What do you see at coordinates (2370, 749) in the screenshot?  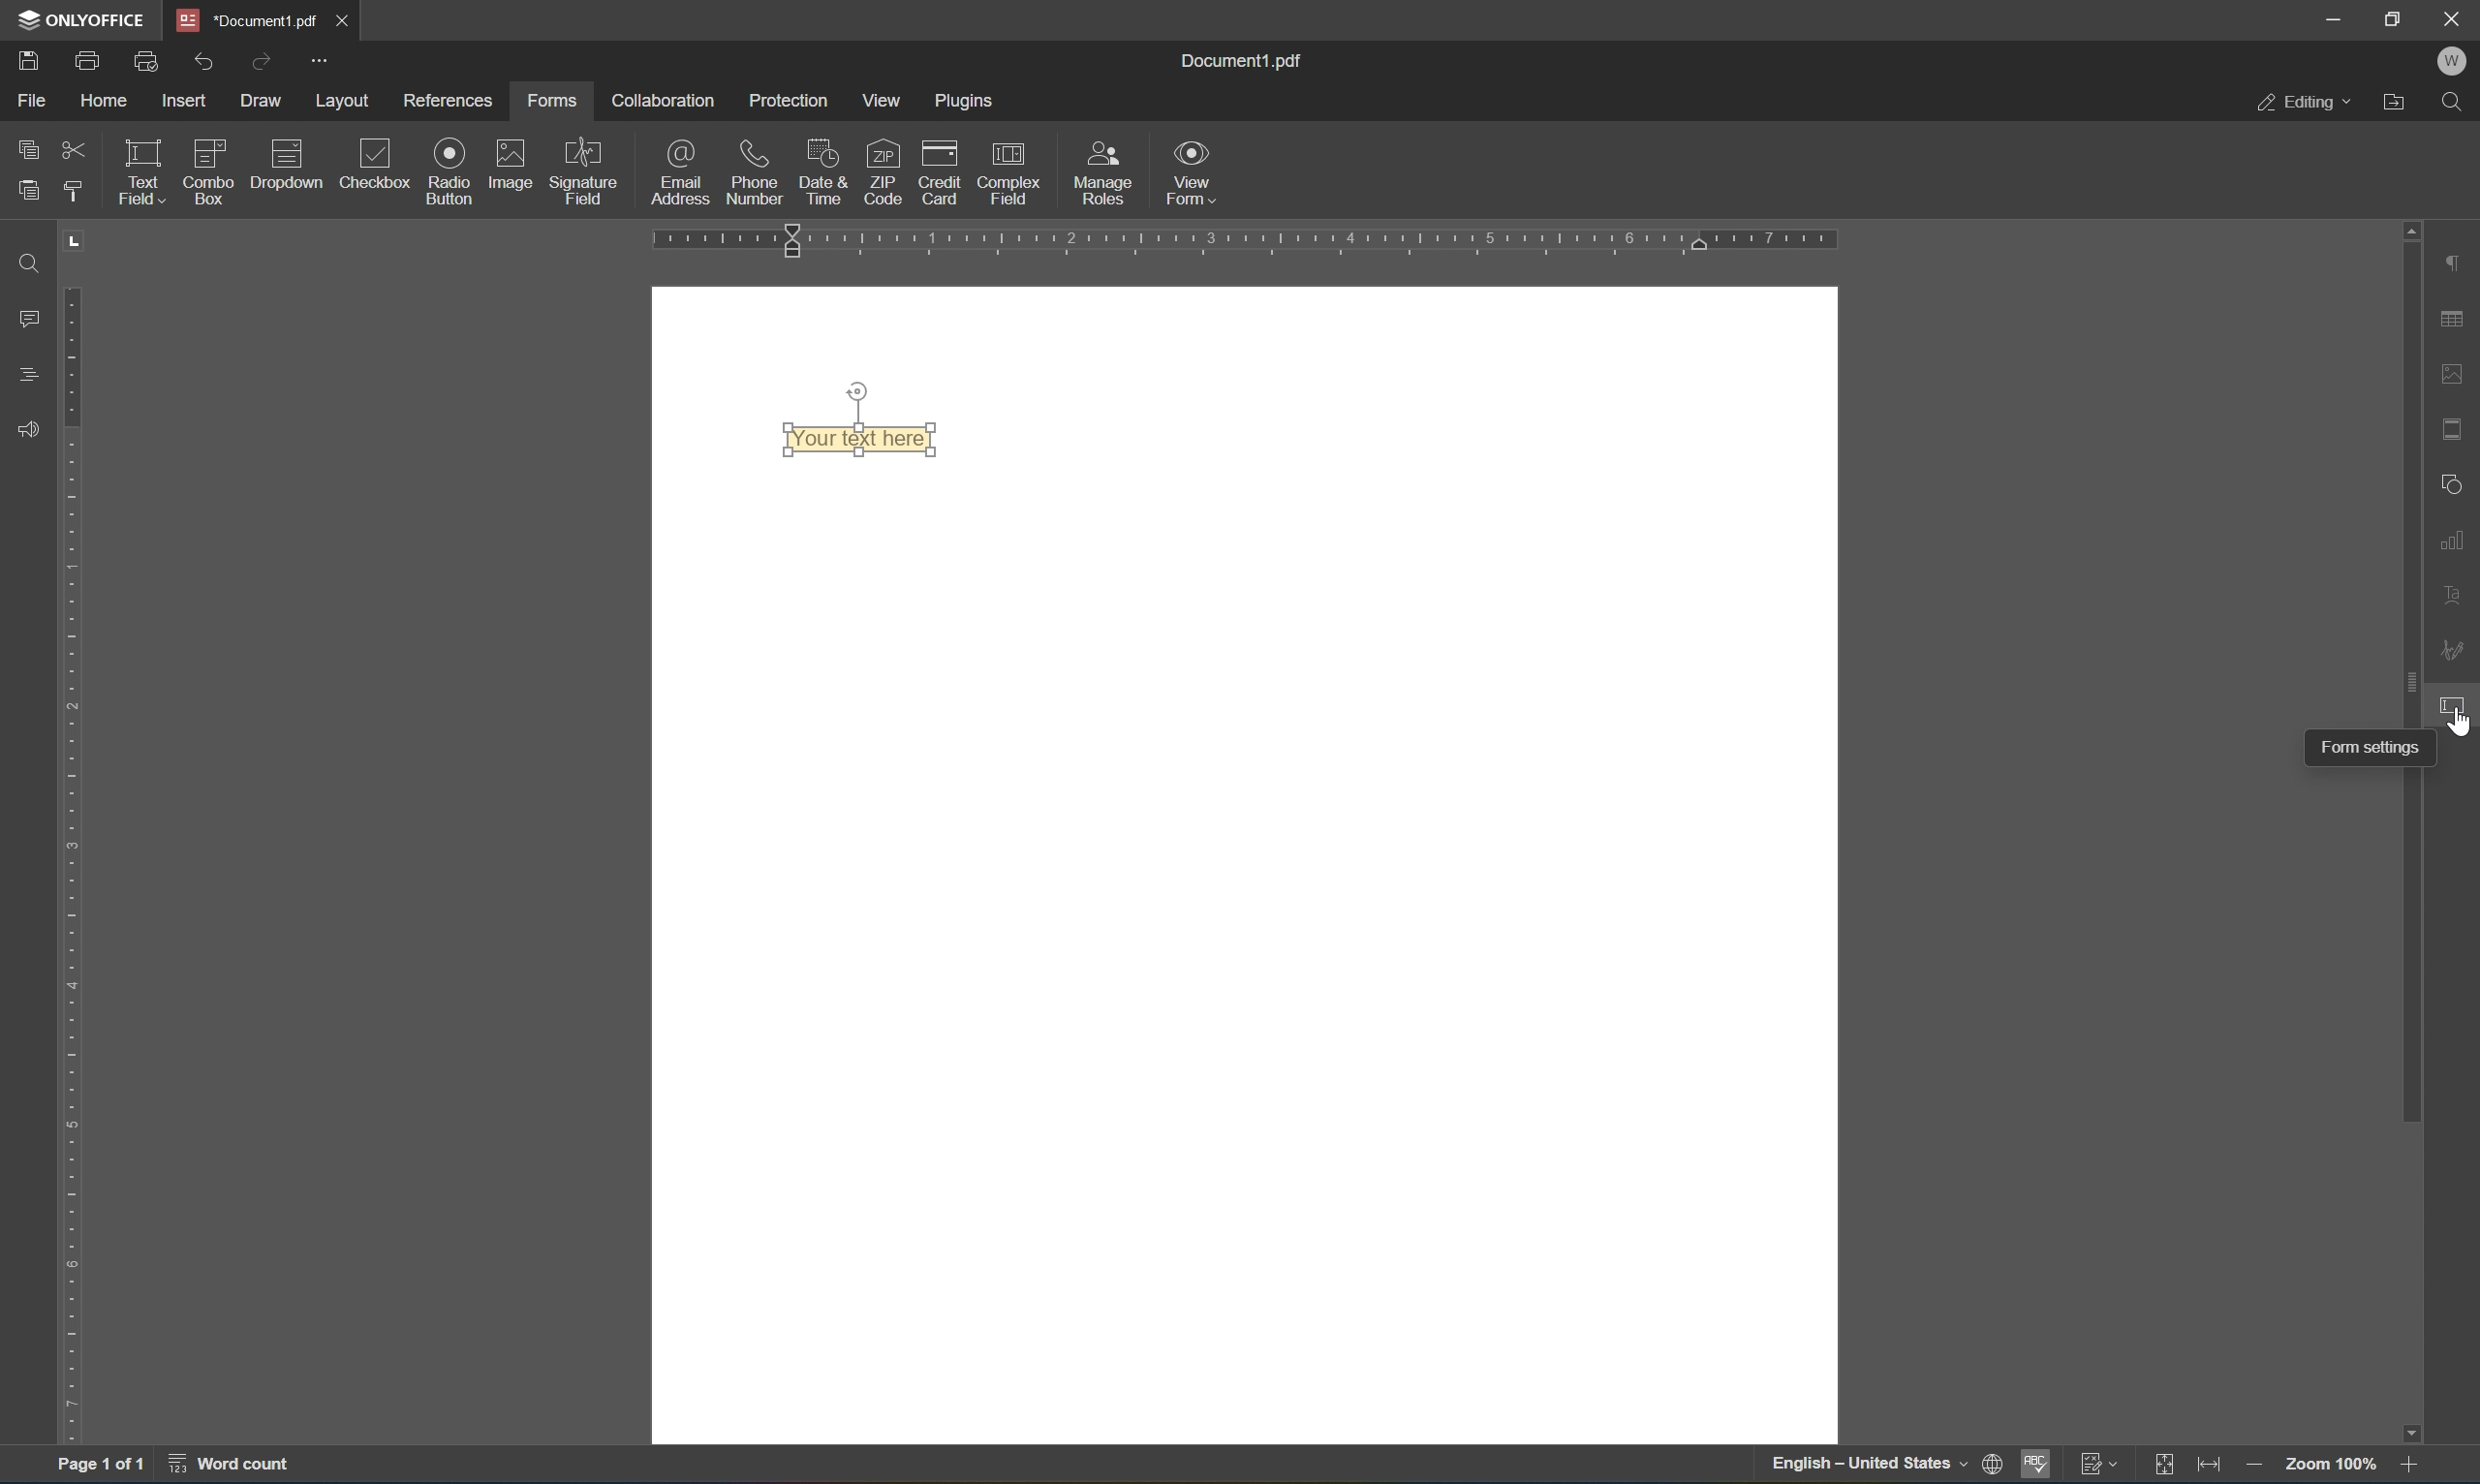 I see `form settings` at bounding box center [2370, 749].